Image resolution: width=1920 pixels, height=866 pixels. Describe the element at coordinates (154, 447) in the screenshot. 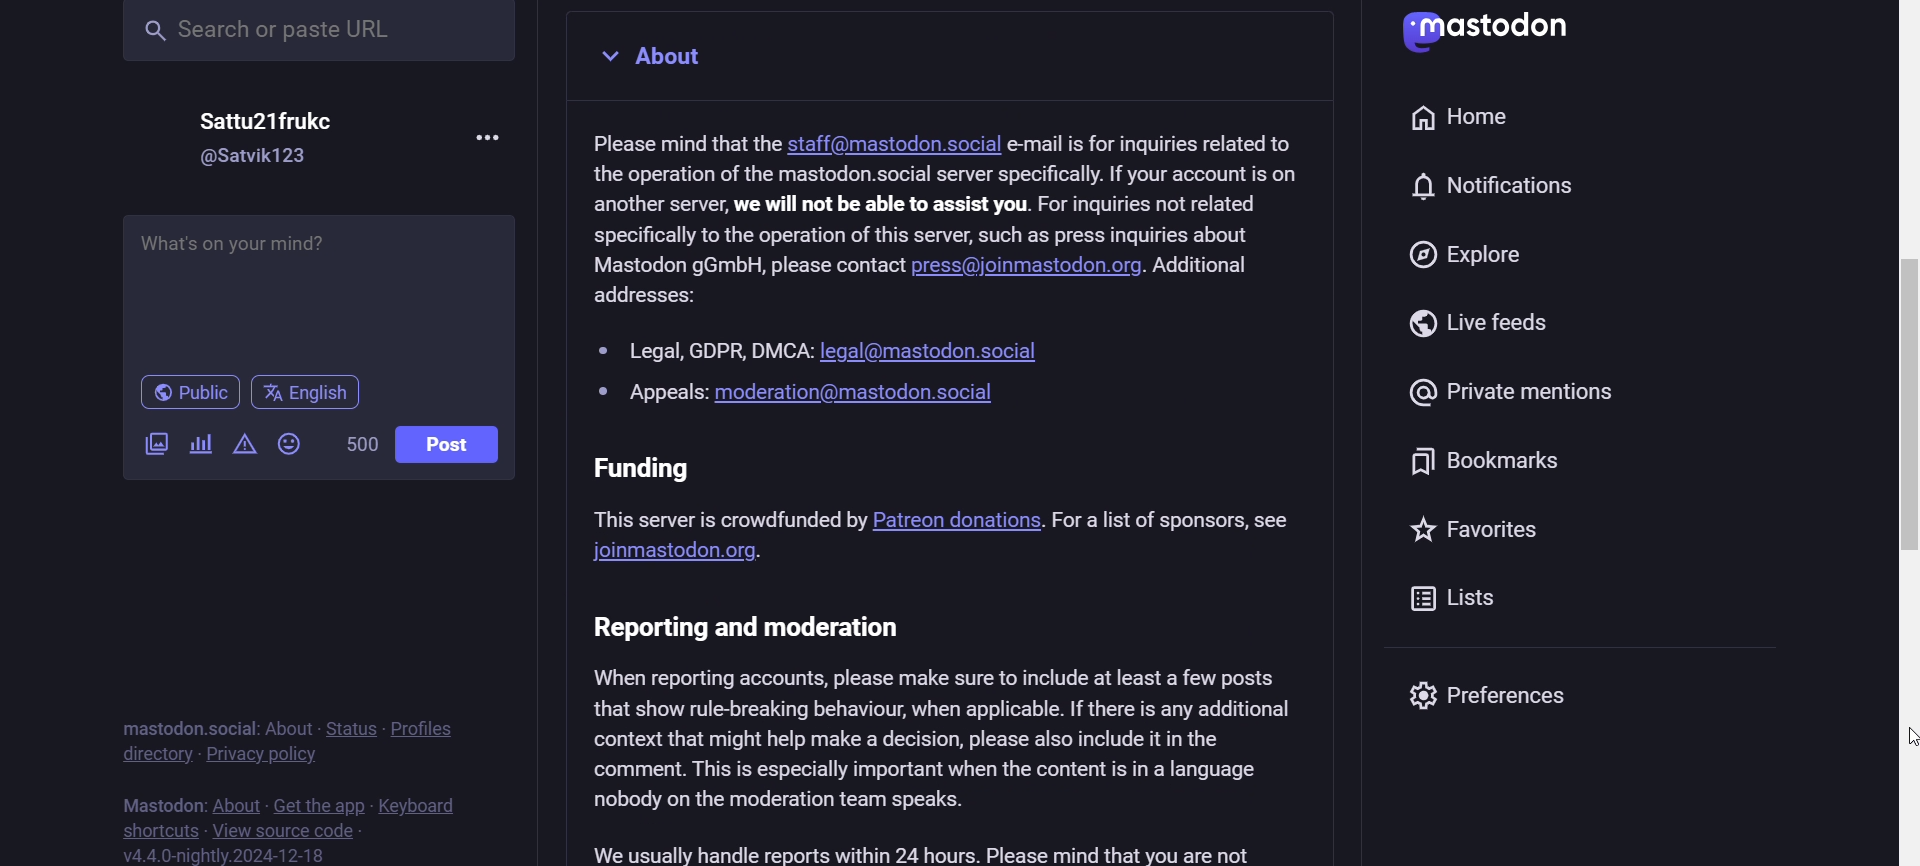

I see `image/video` at that location.